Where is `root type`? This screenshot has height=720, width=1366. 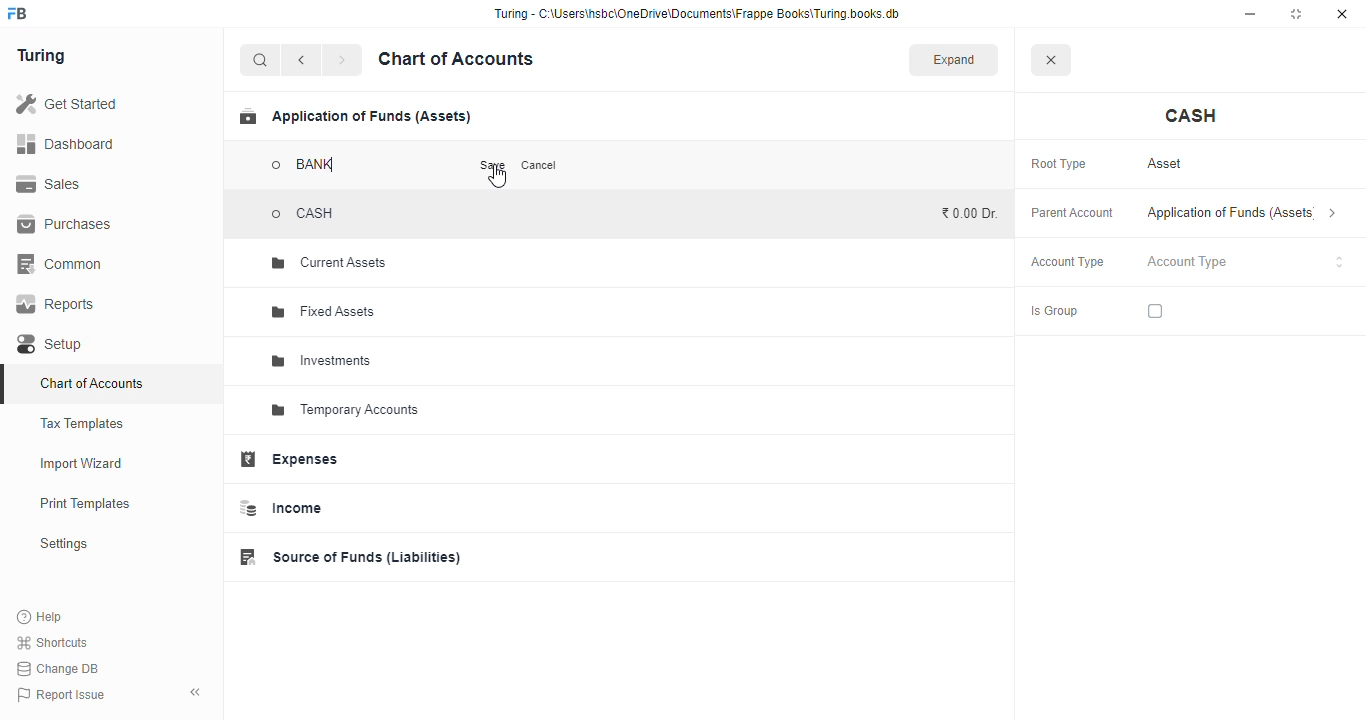
root type is located at coordinates (1059, 165).